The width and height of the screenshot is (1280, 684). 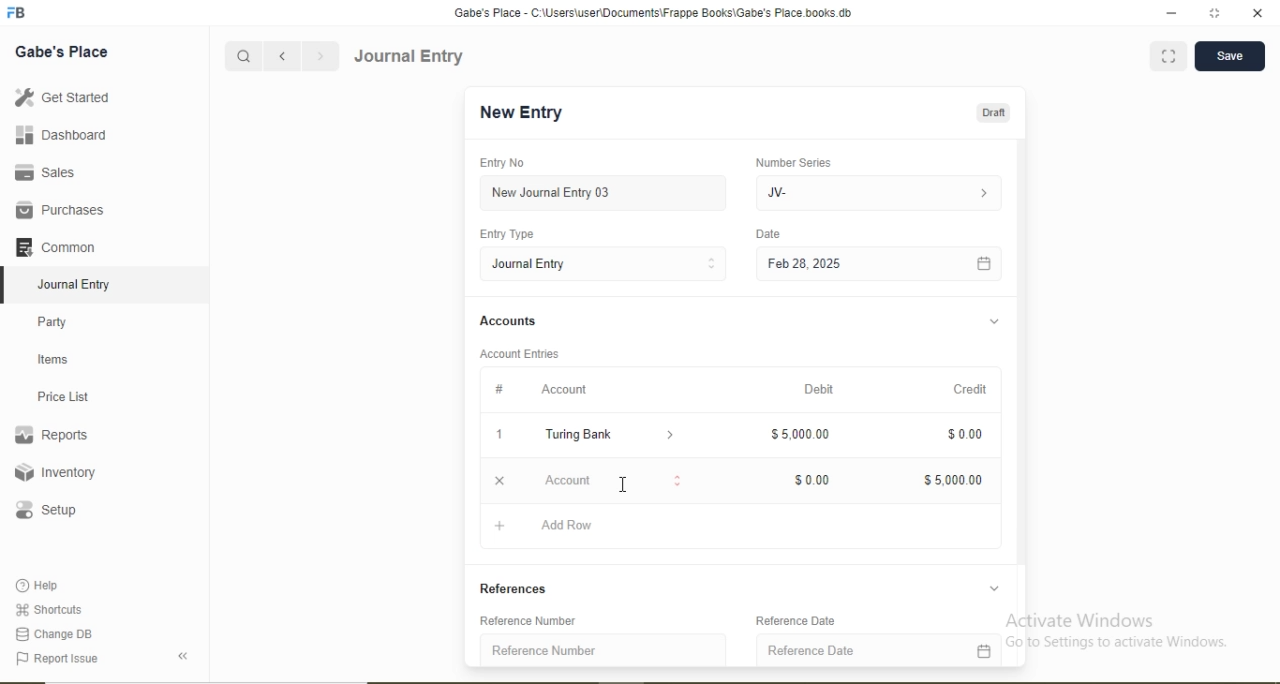 I want to click on Calendar, so click(x=984, y=265).